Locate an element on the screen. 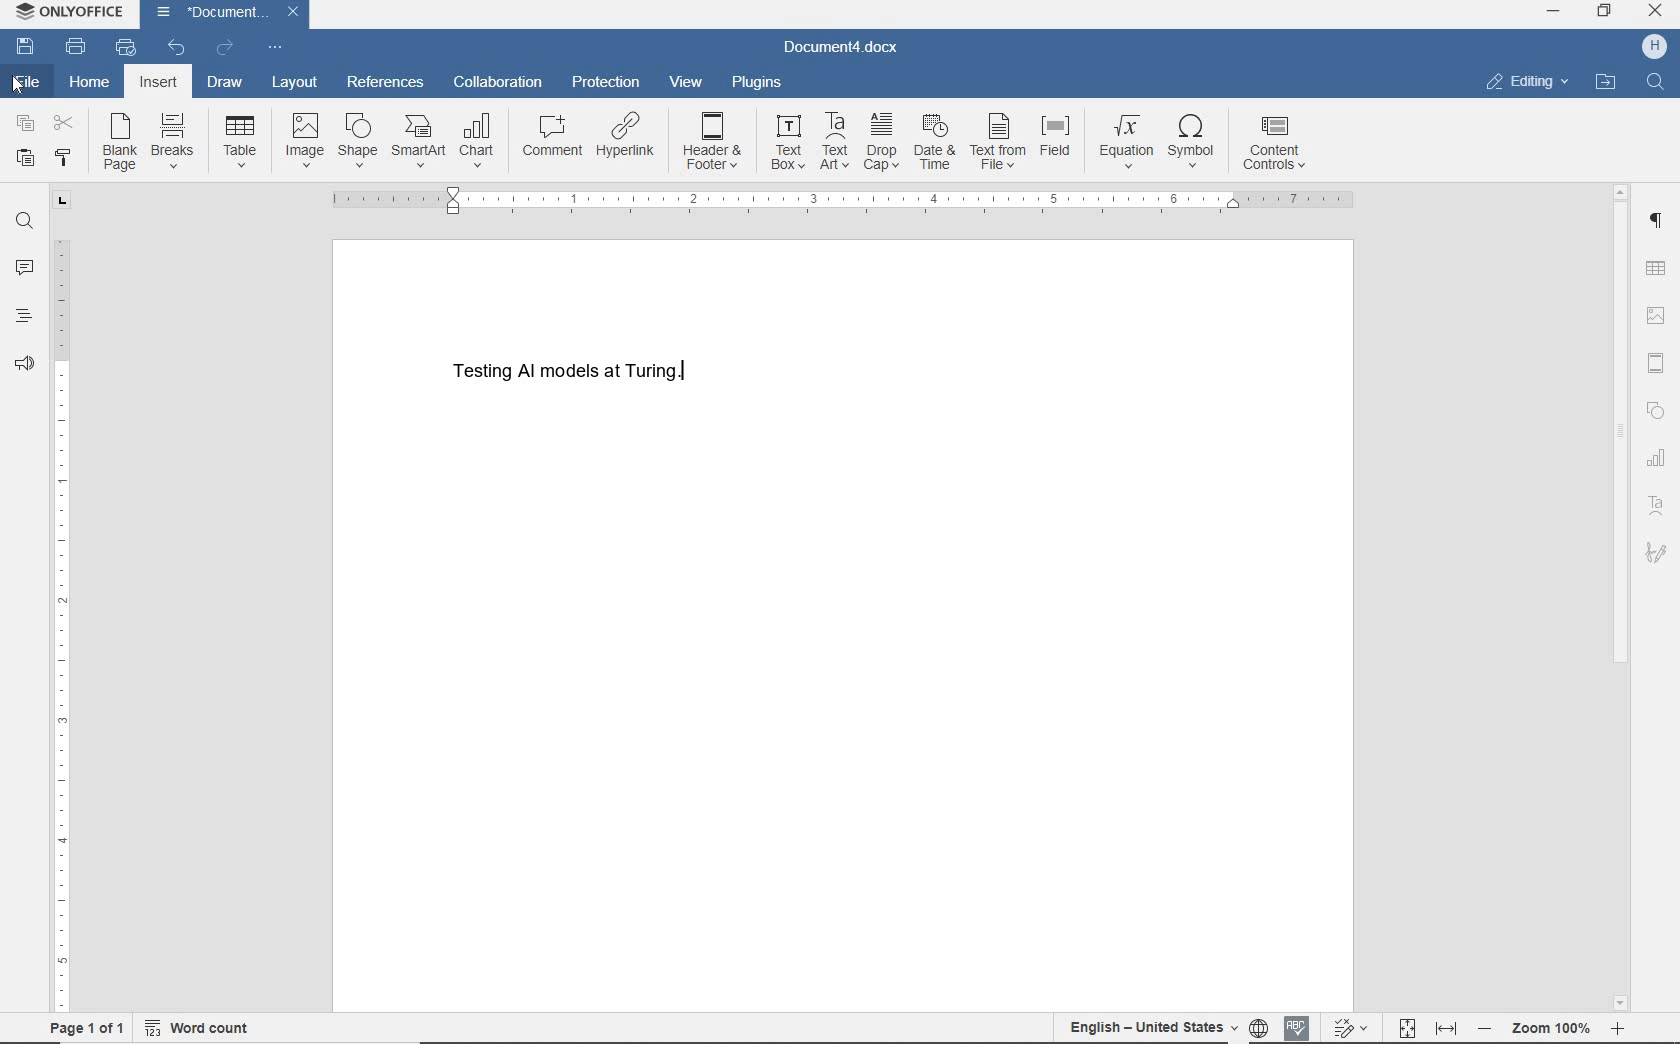  protection is located at coordinates (606, 79).